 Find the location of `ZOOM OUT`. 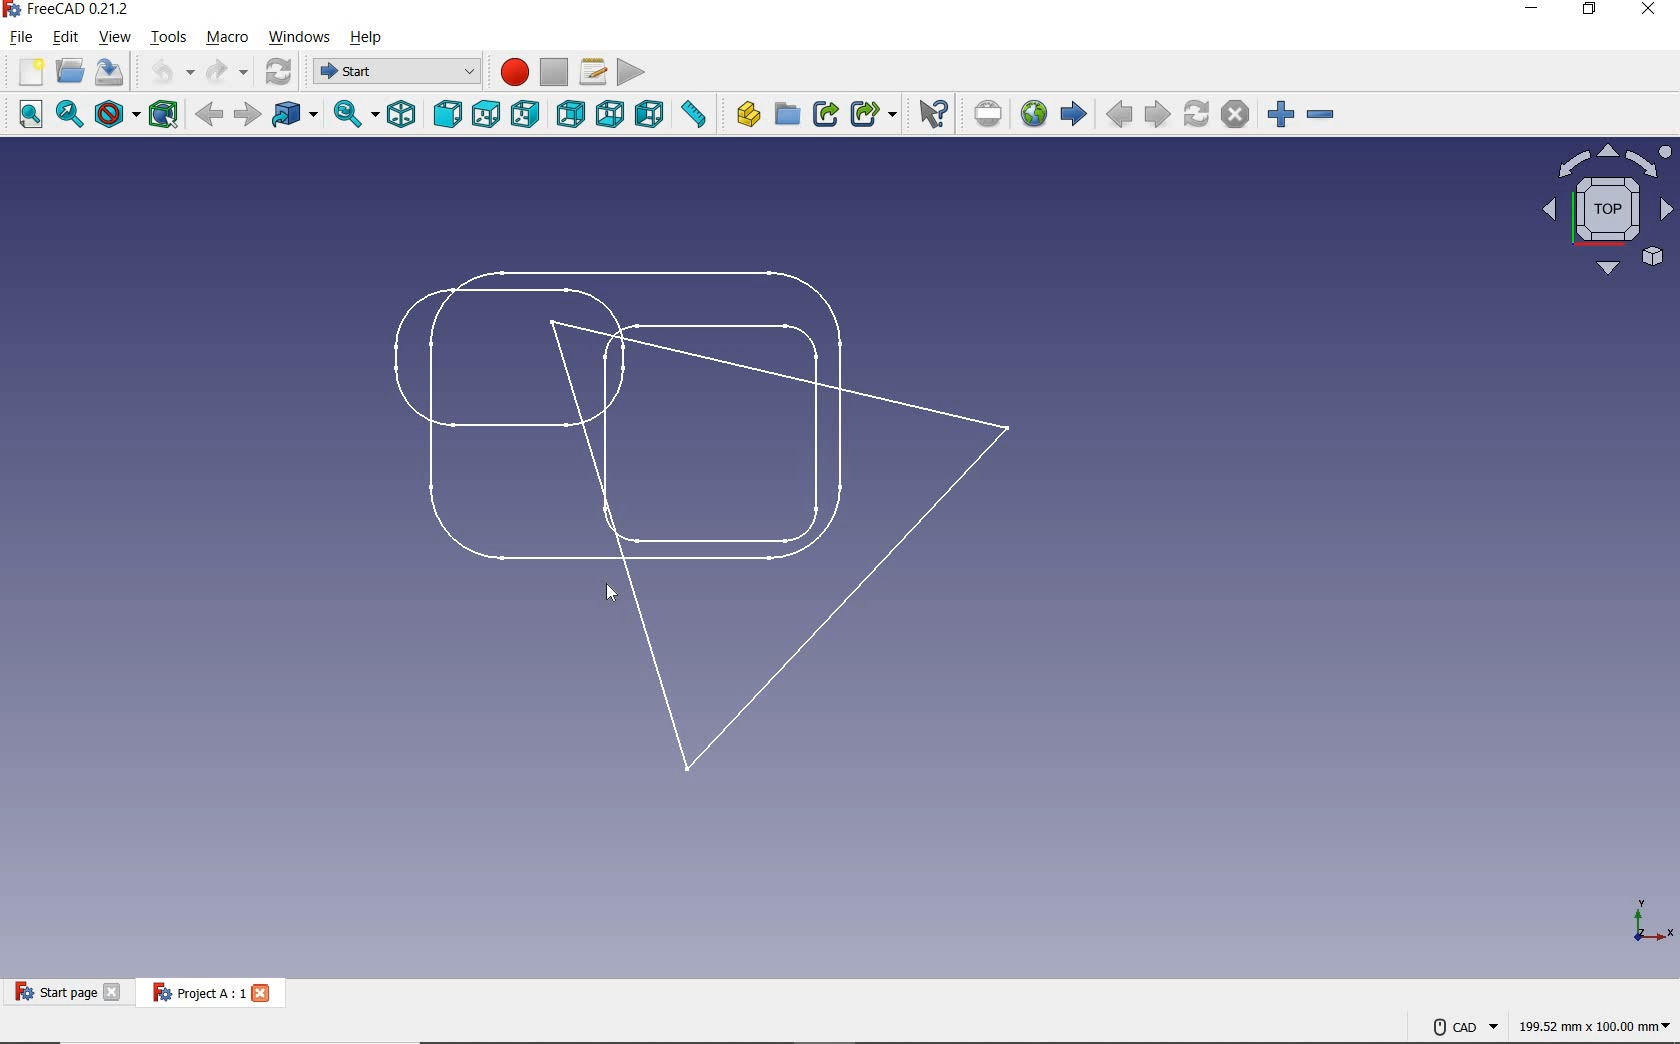

ZOOM OUT is located at coordinates (1324, 116).